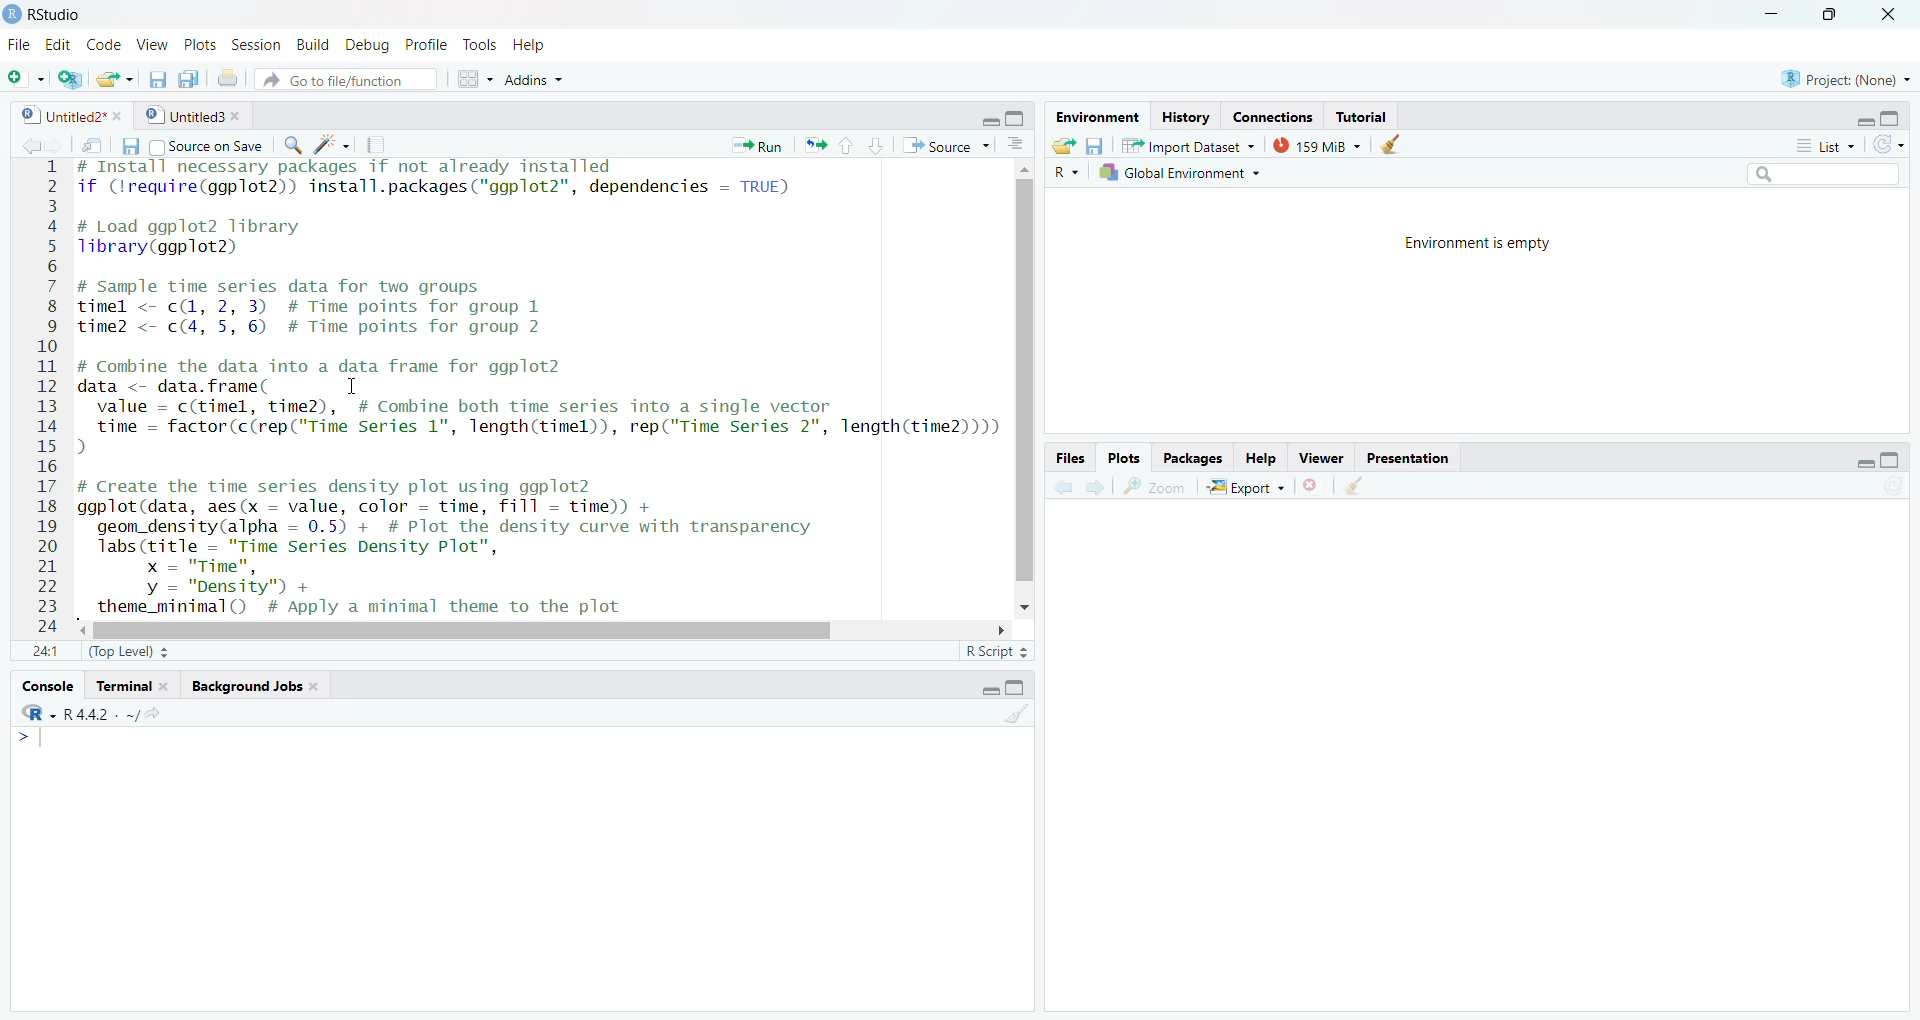 The image size is (1920, 1020). What do you see at coordinates (473, 79) in the screenshot?
I see `Workspace panes` at bounding box center [473, 79].